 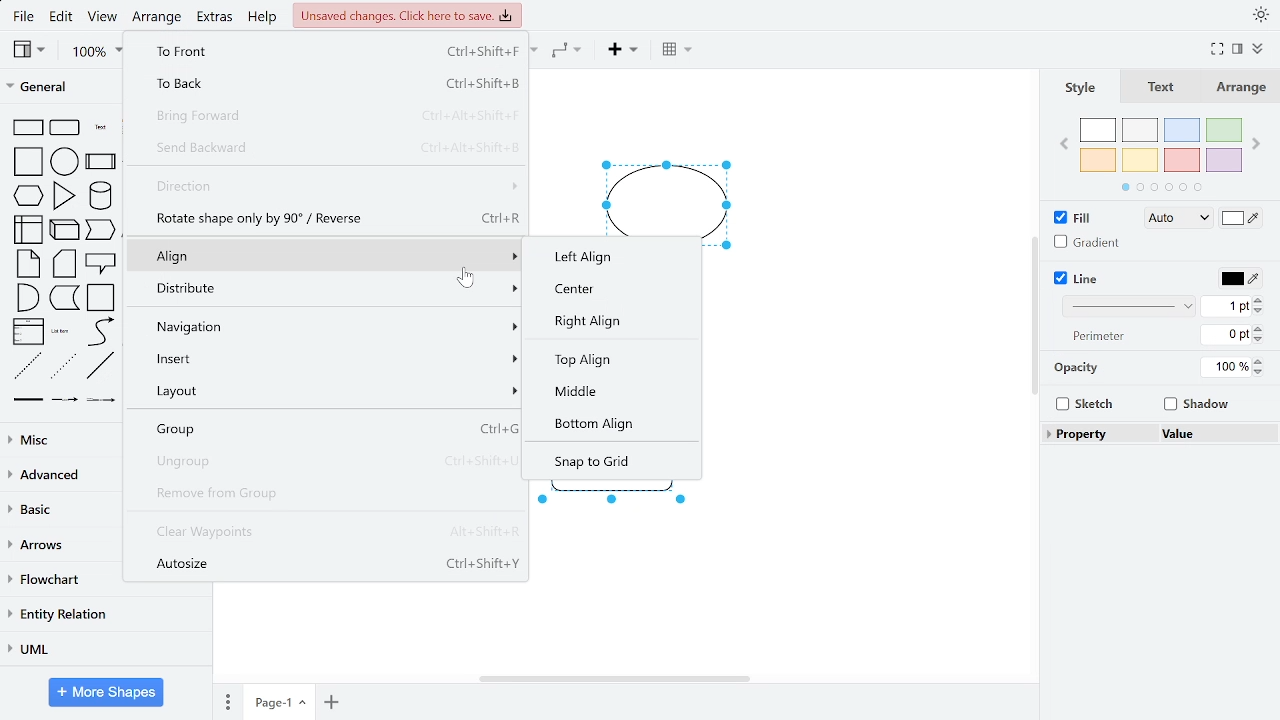 What do you see at coordinates (1258, 15) in the screenshot?
I see `appearance` at bounding box center [1258, 15].